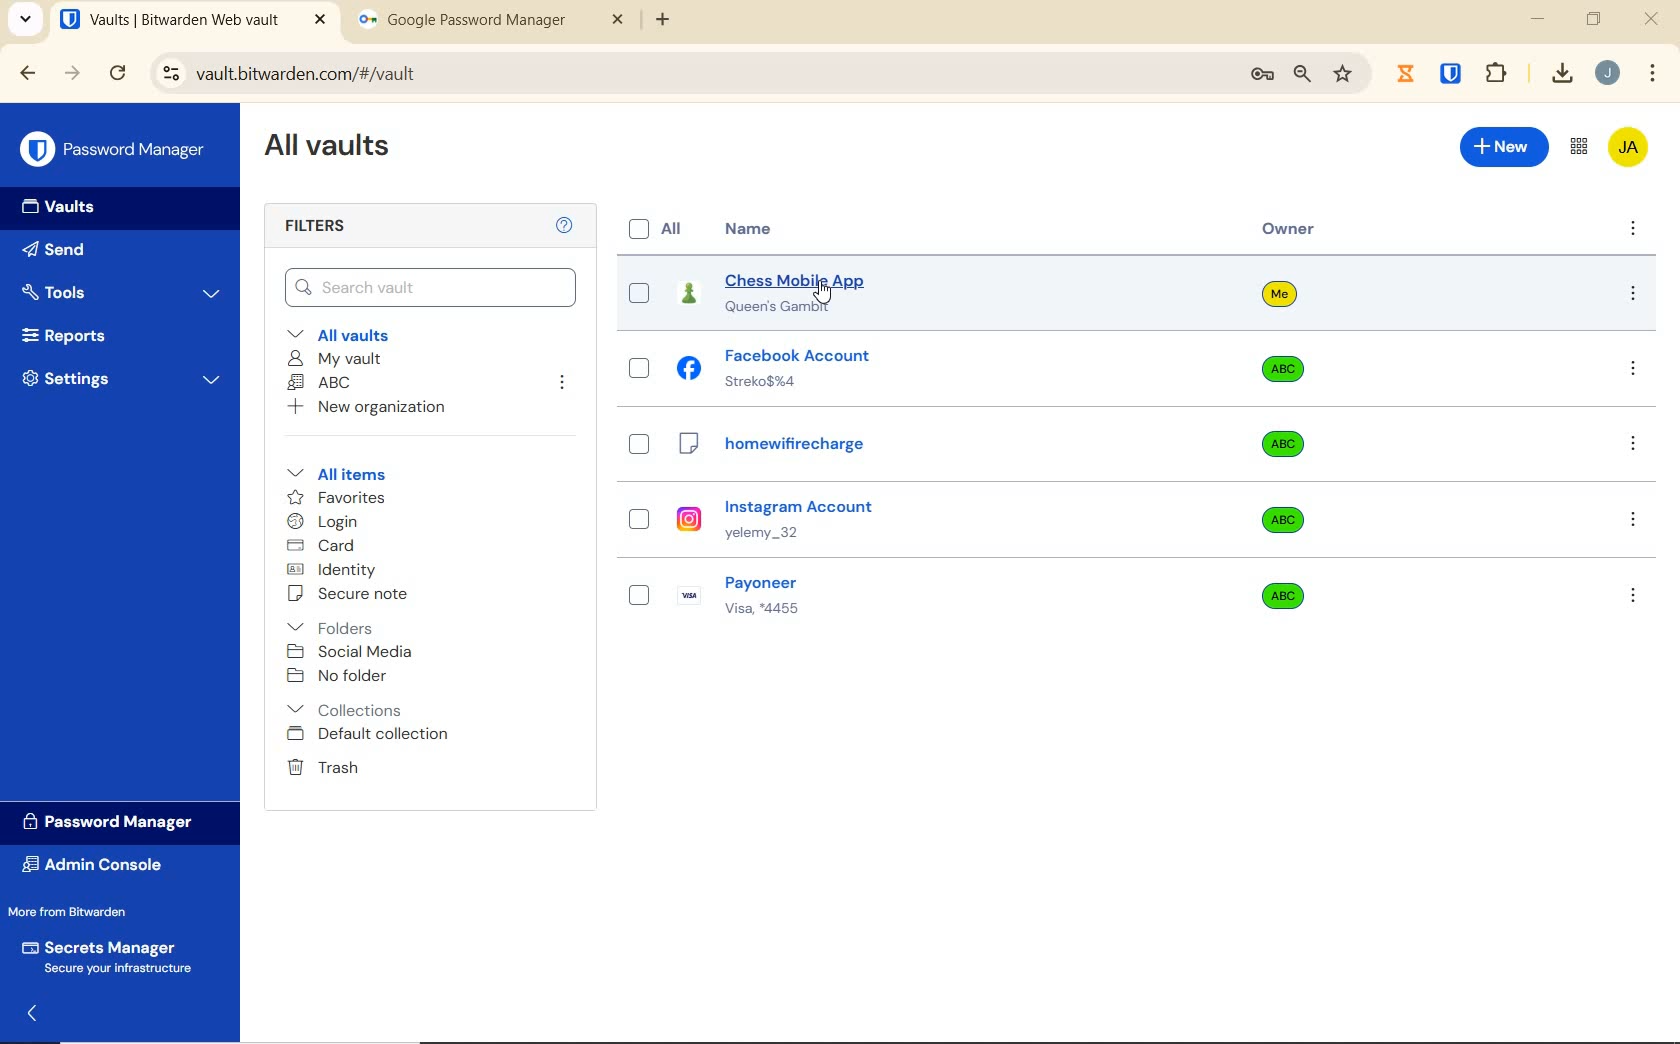 The height and width of the screenshot is (1044, 1680). I want to click on more options, so click(1638, 523).